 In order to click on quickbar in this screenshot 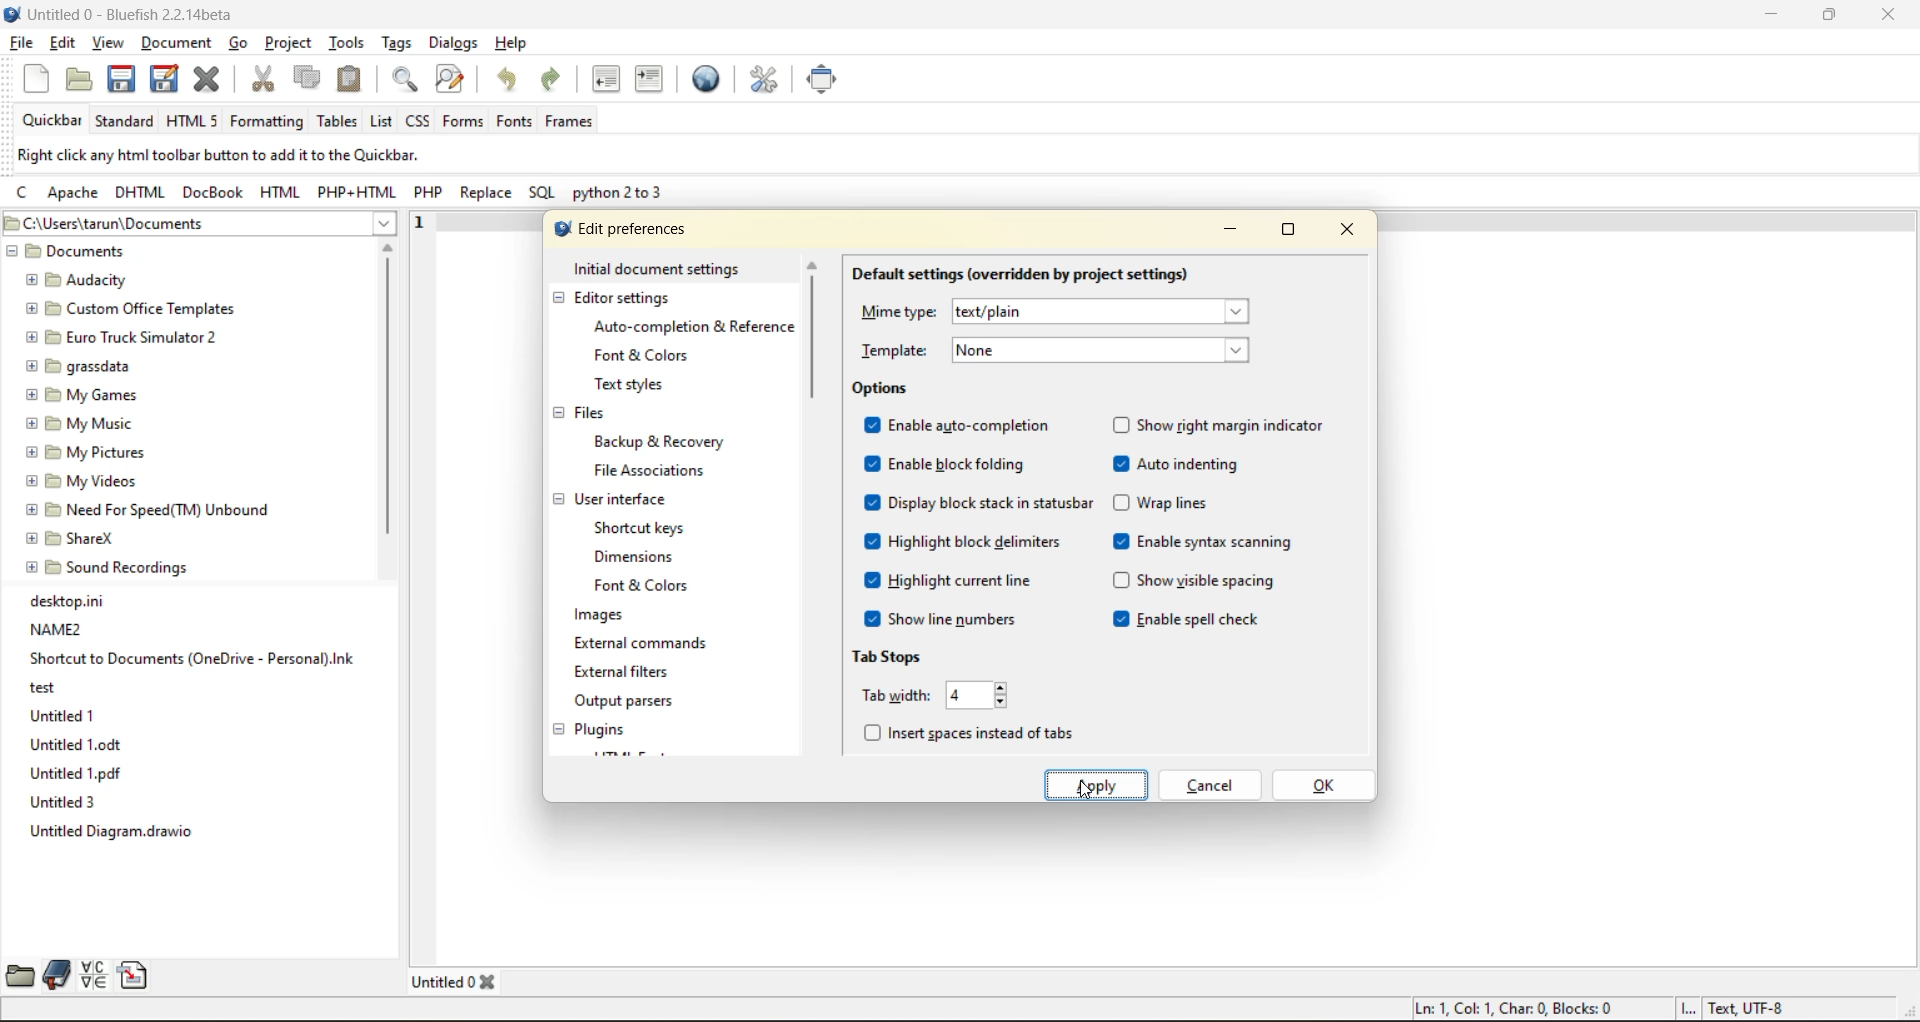, I will do `click(54, 121)`.